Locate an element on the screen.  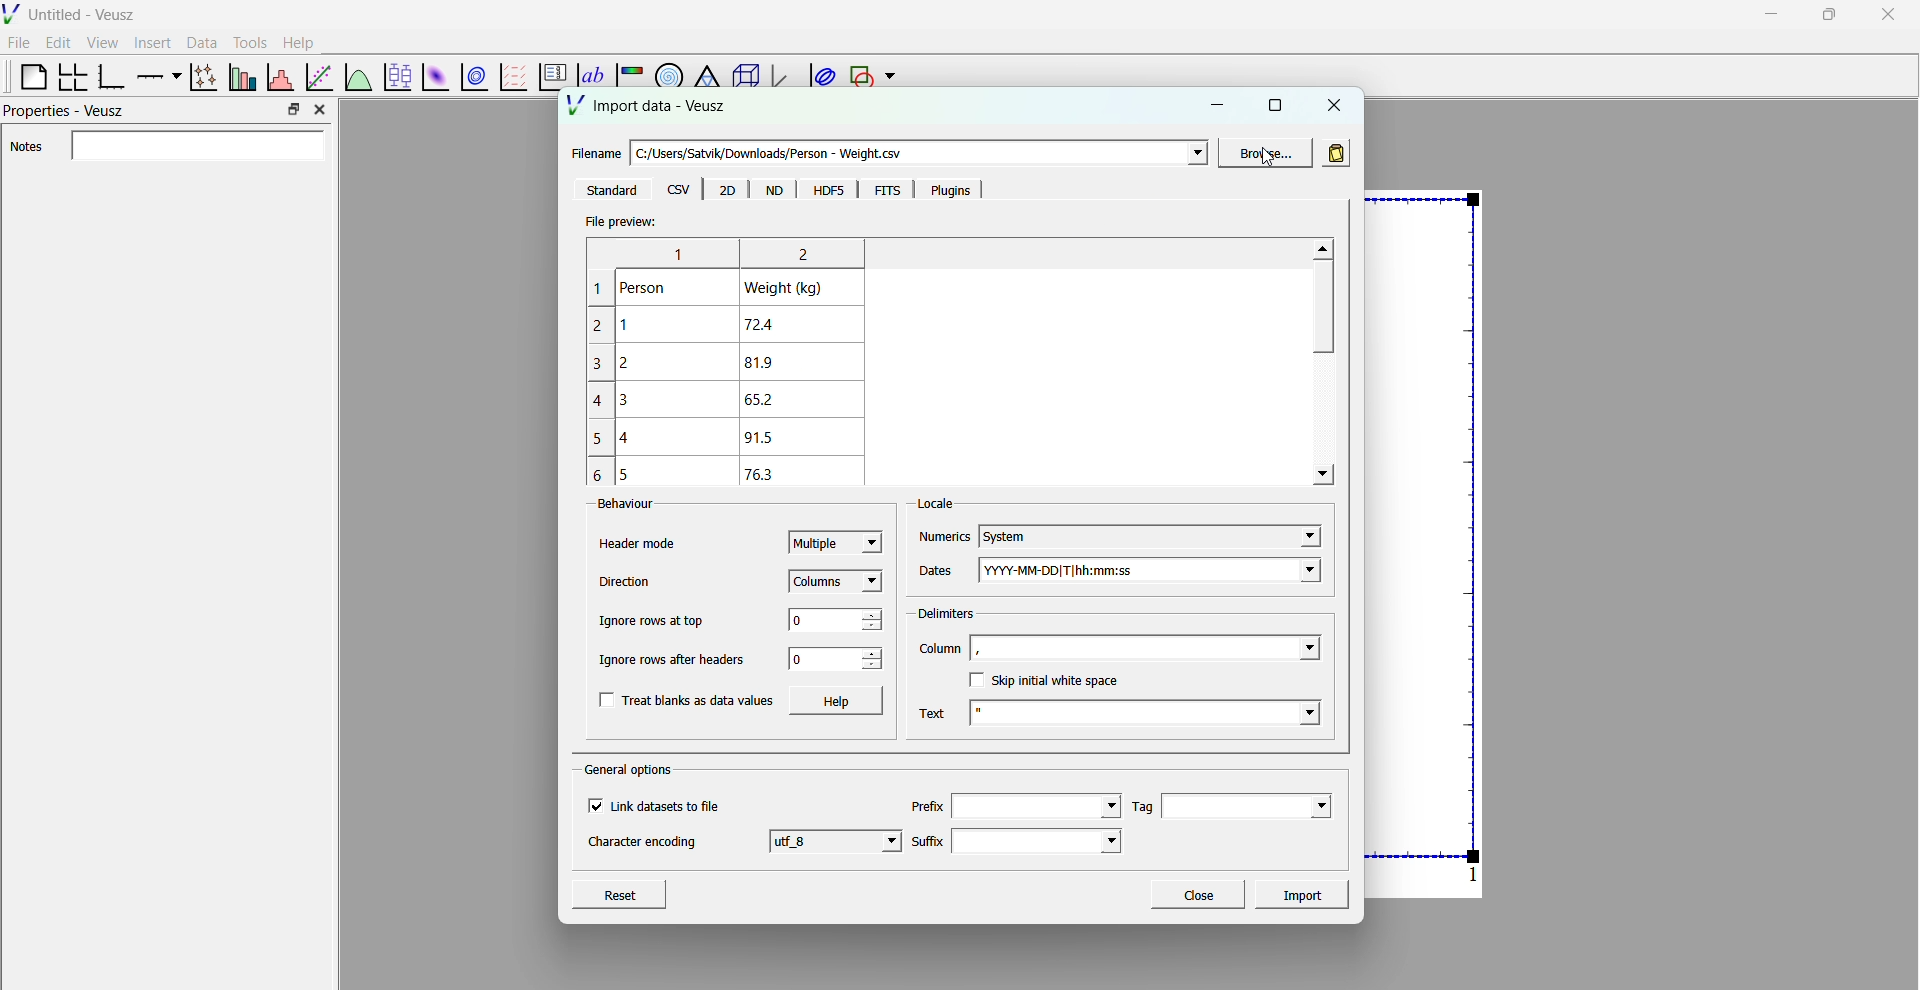
System - dropdown is located at coordinates (1148, 528).